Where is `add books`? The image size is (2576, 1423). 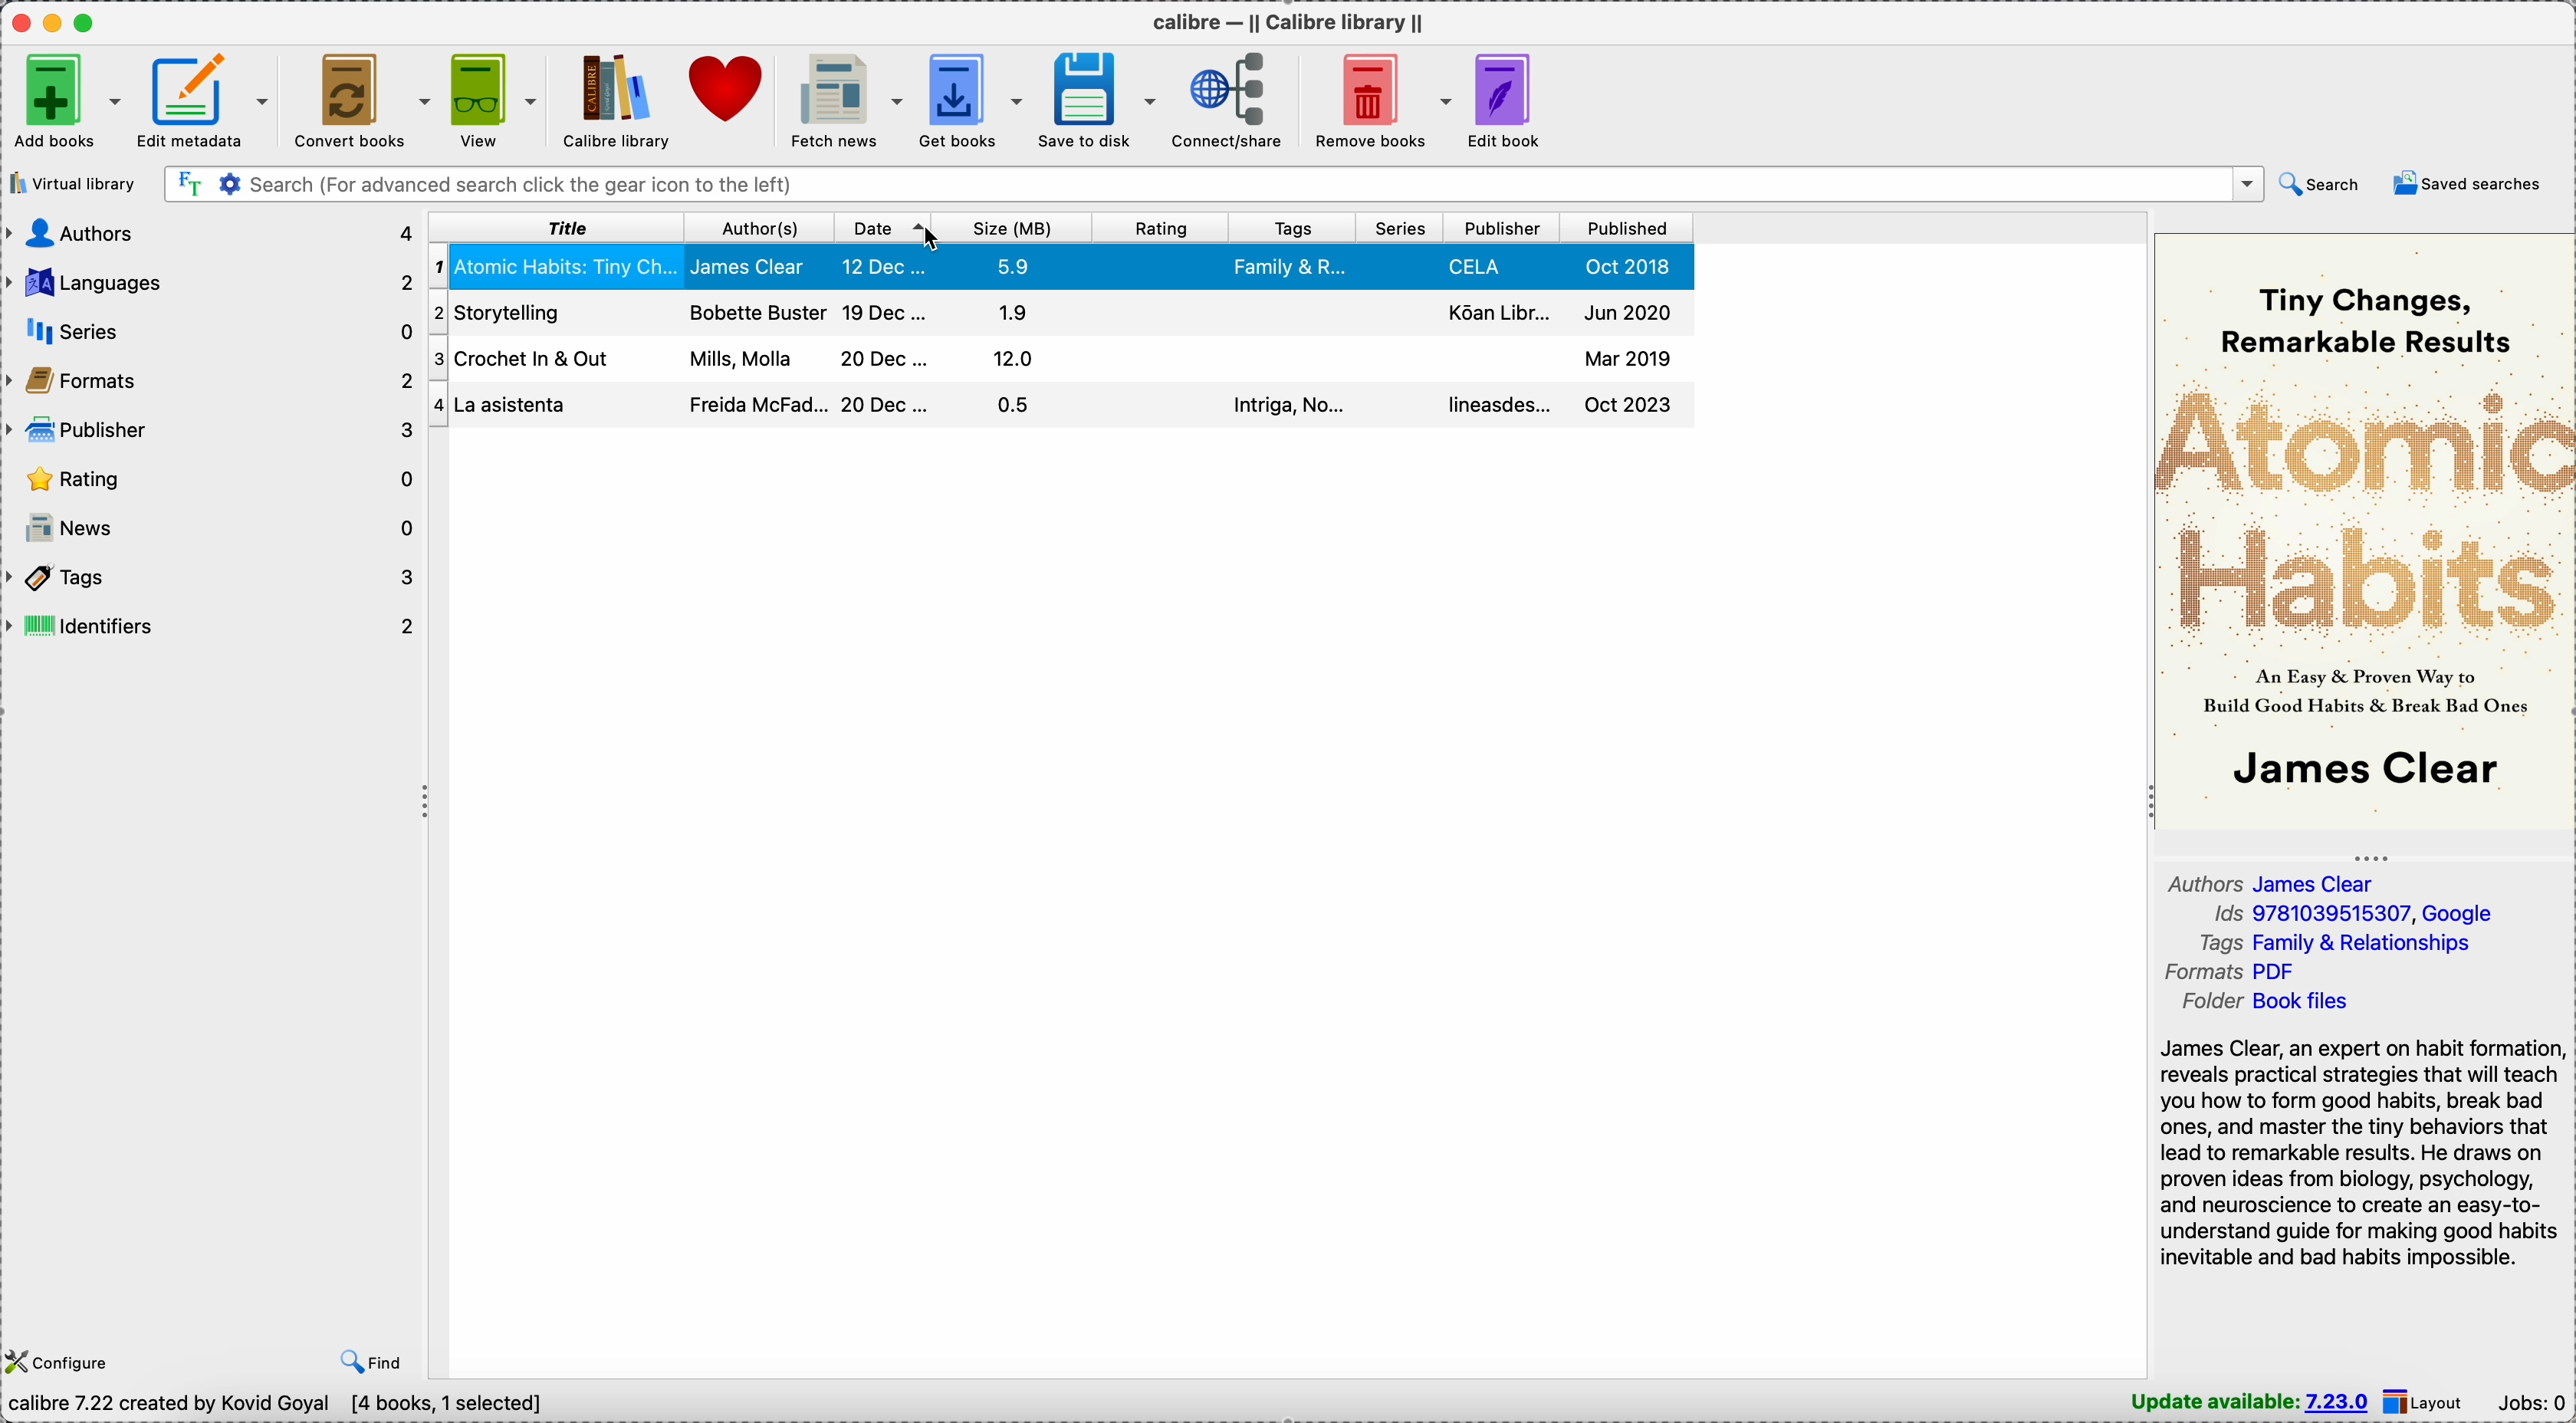
add books is located at coordinates (64, 102).